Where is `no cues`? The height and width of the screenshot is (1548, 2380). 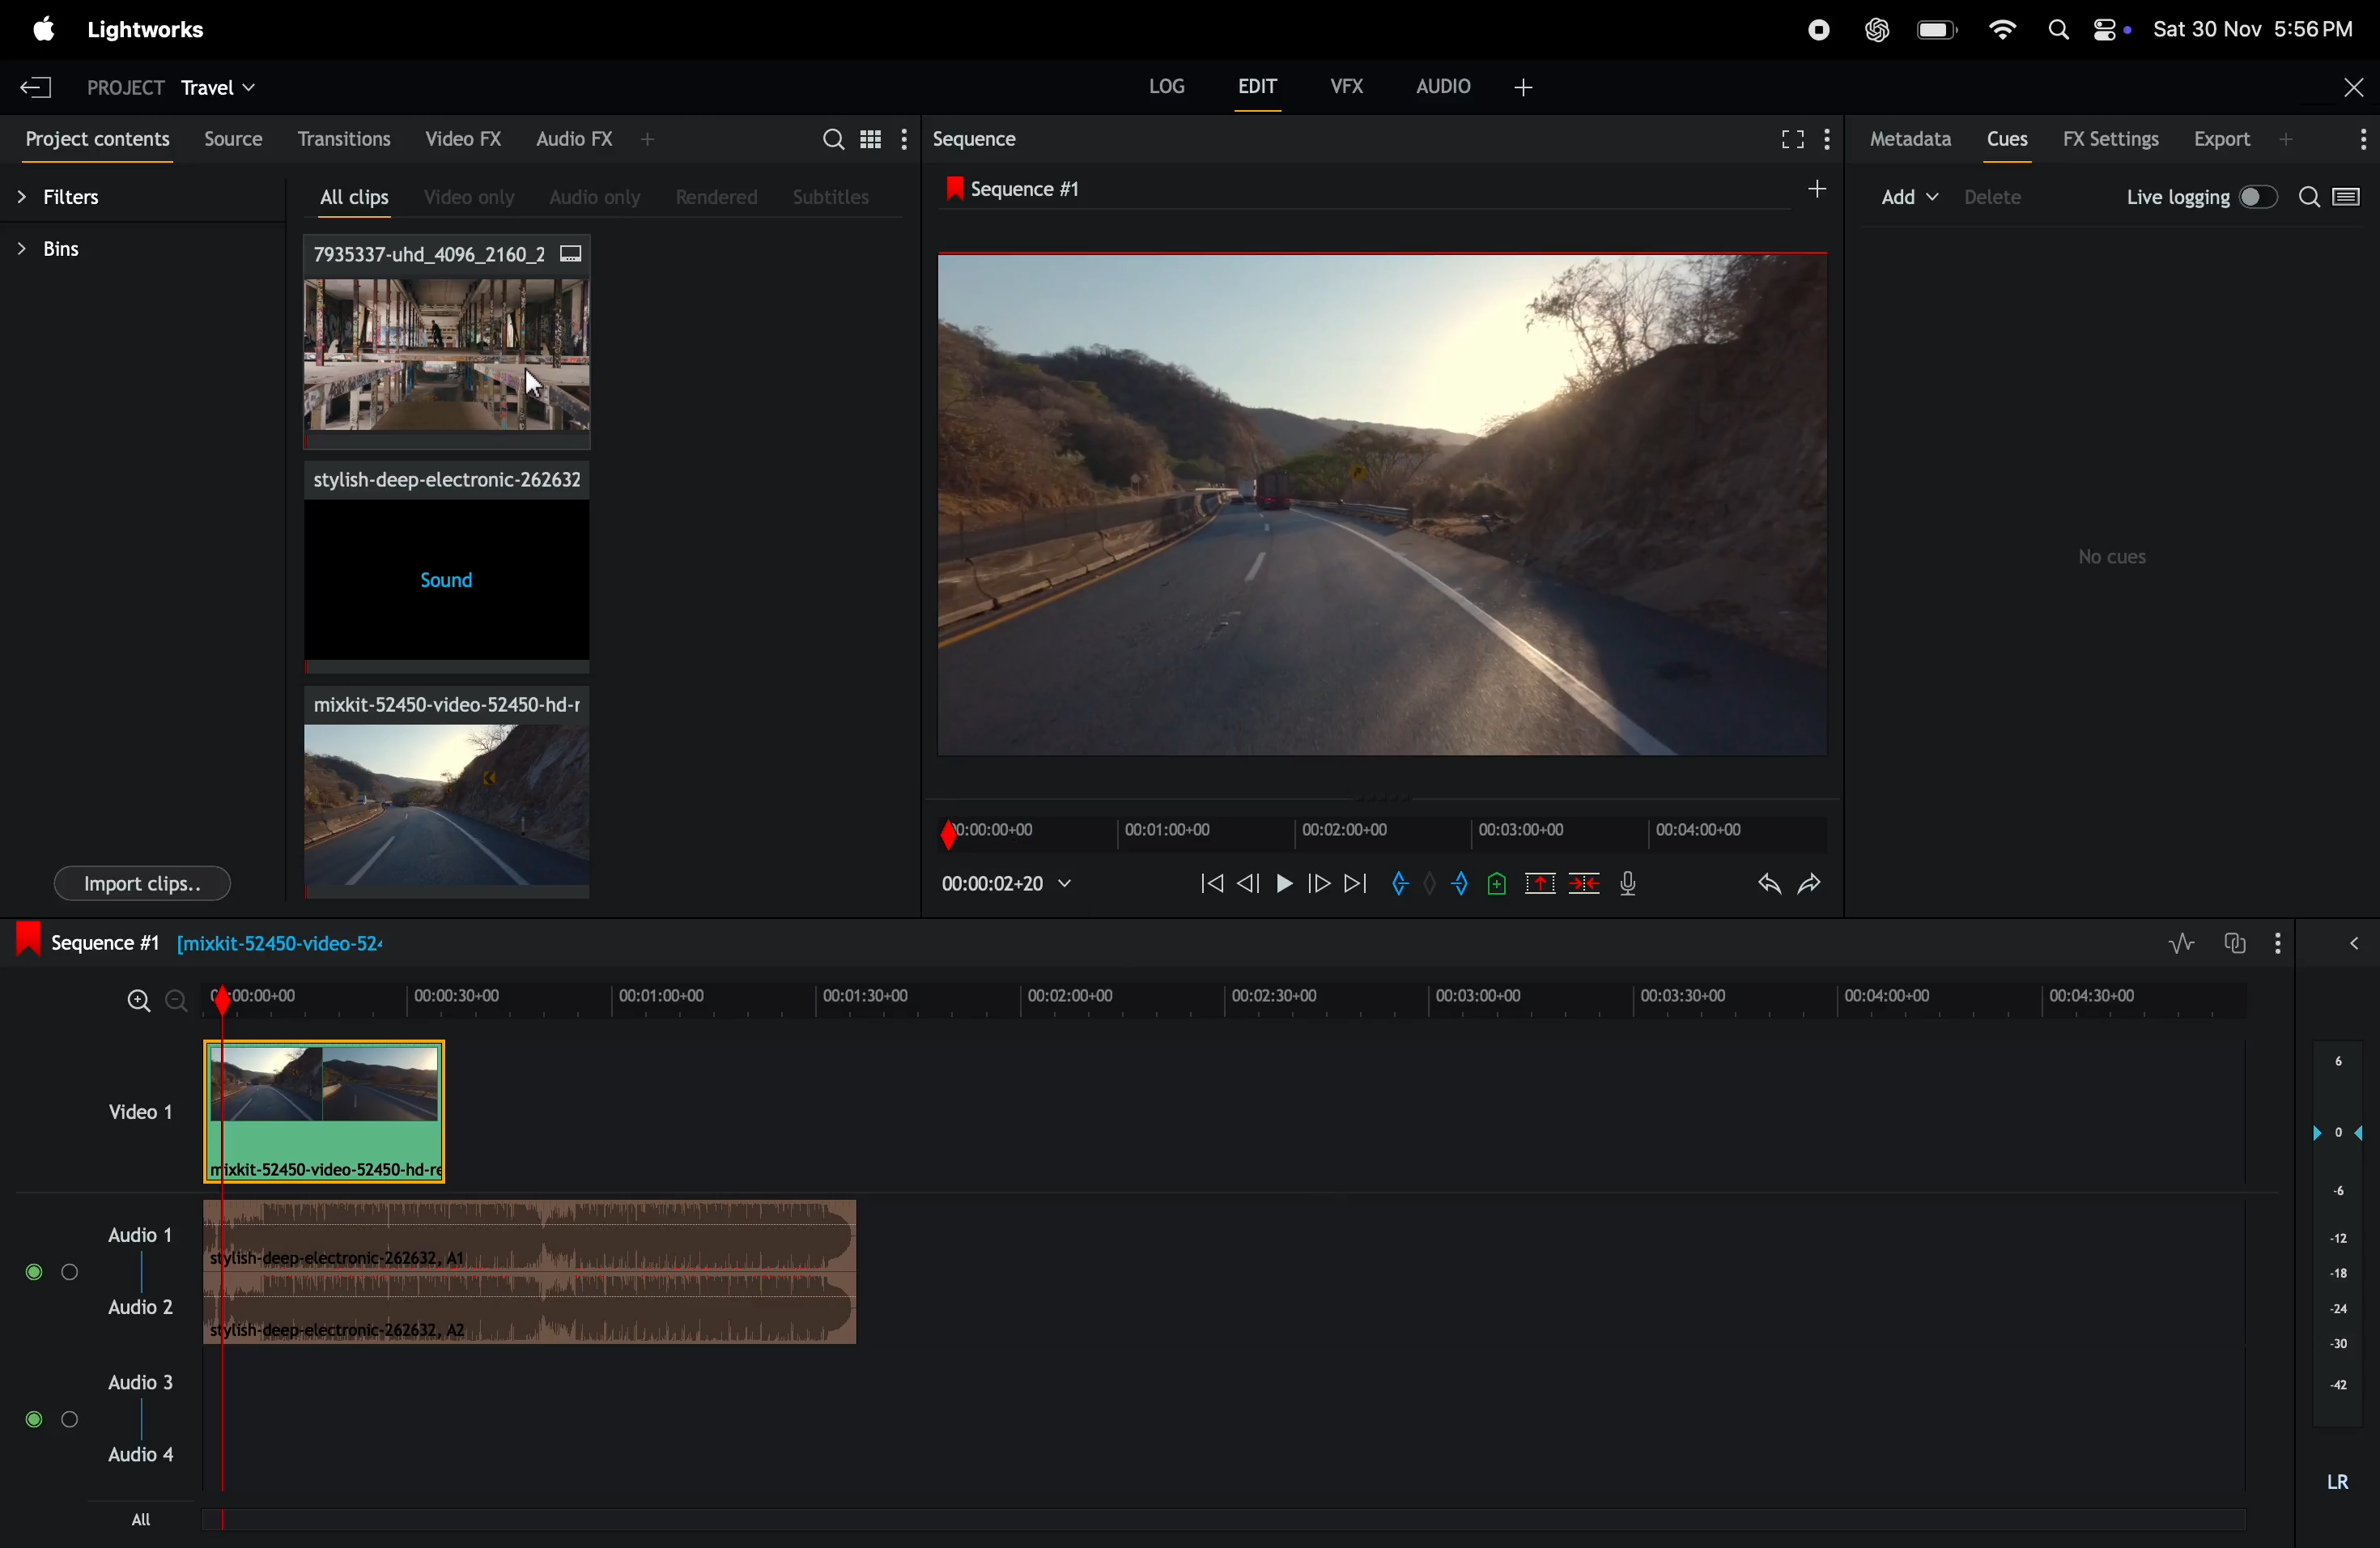 no cues is located at coordinates (2116, 557).